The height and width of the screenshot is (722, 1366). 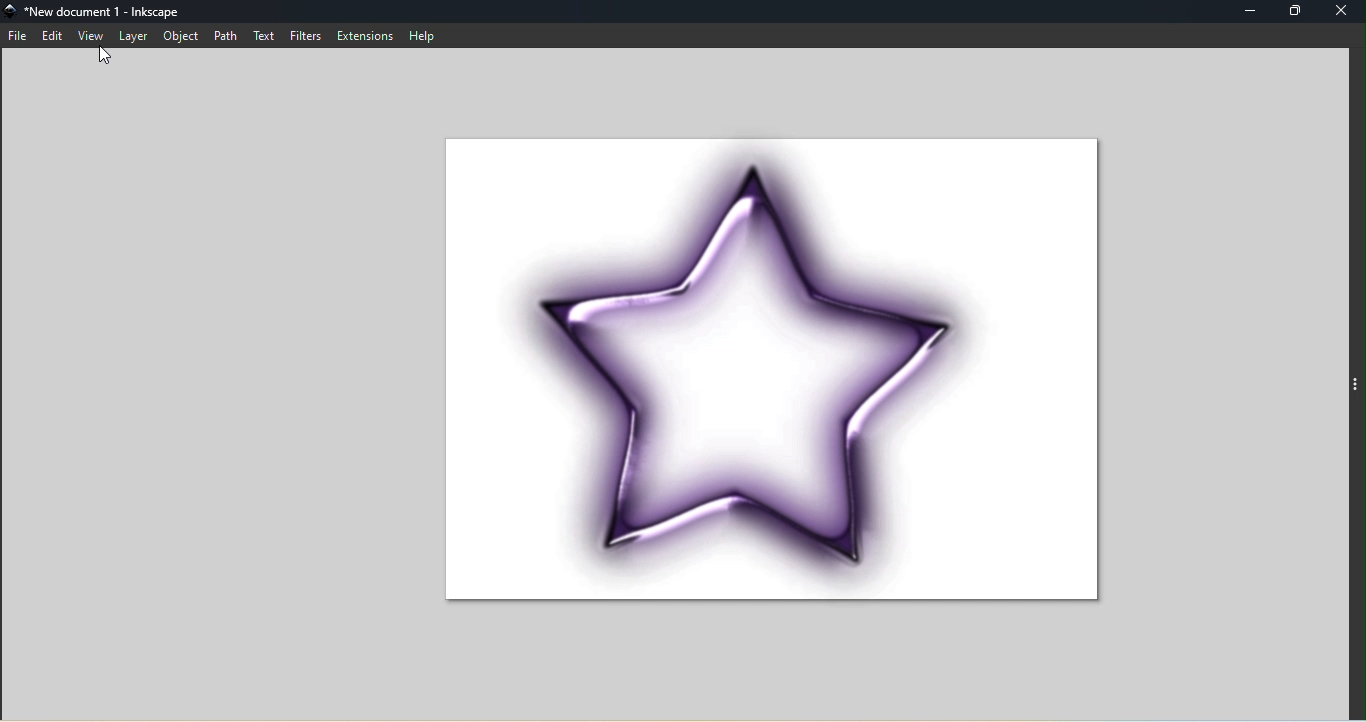 I want to click on Cursor, so click(x=105, y=60).